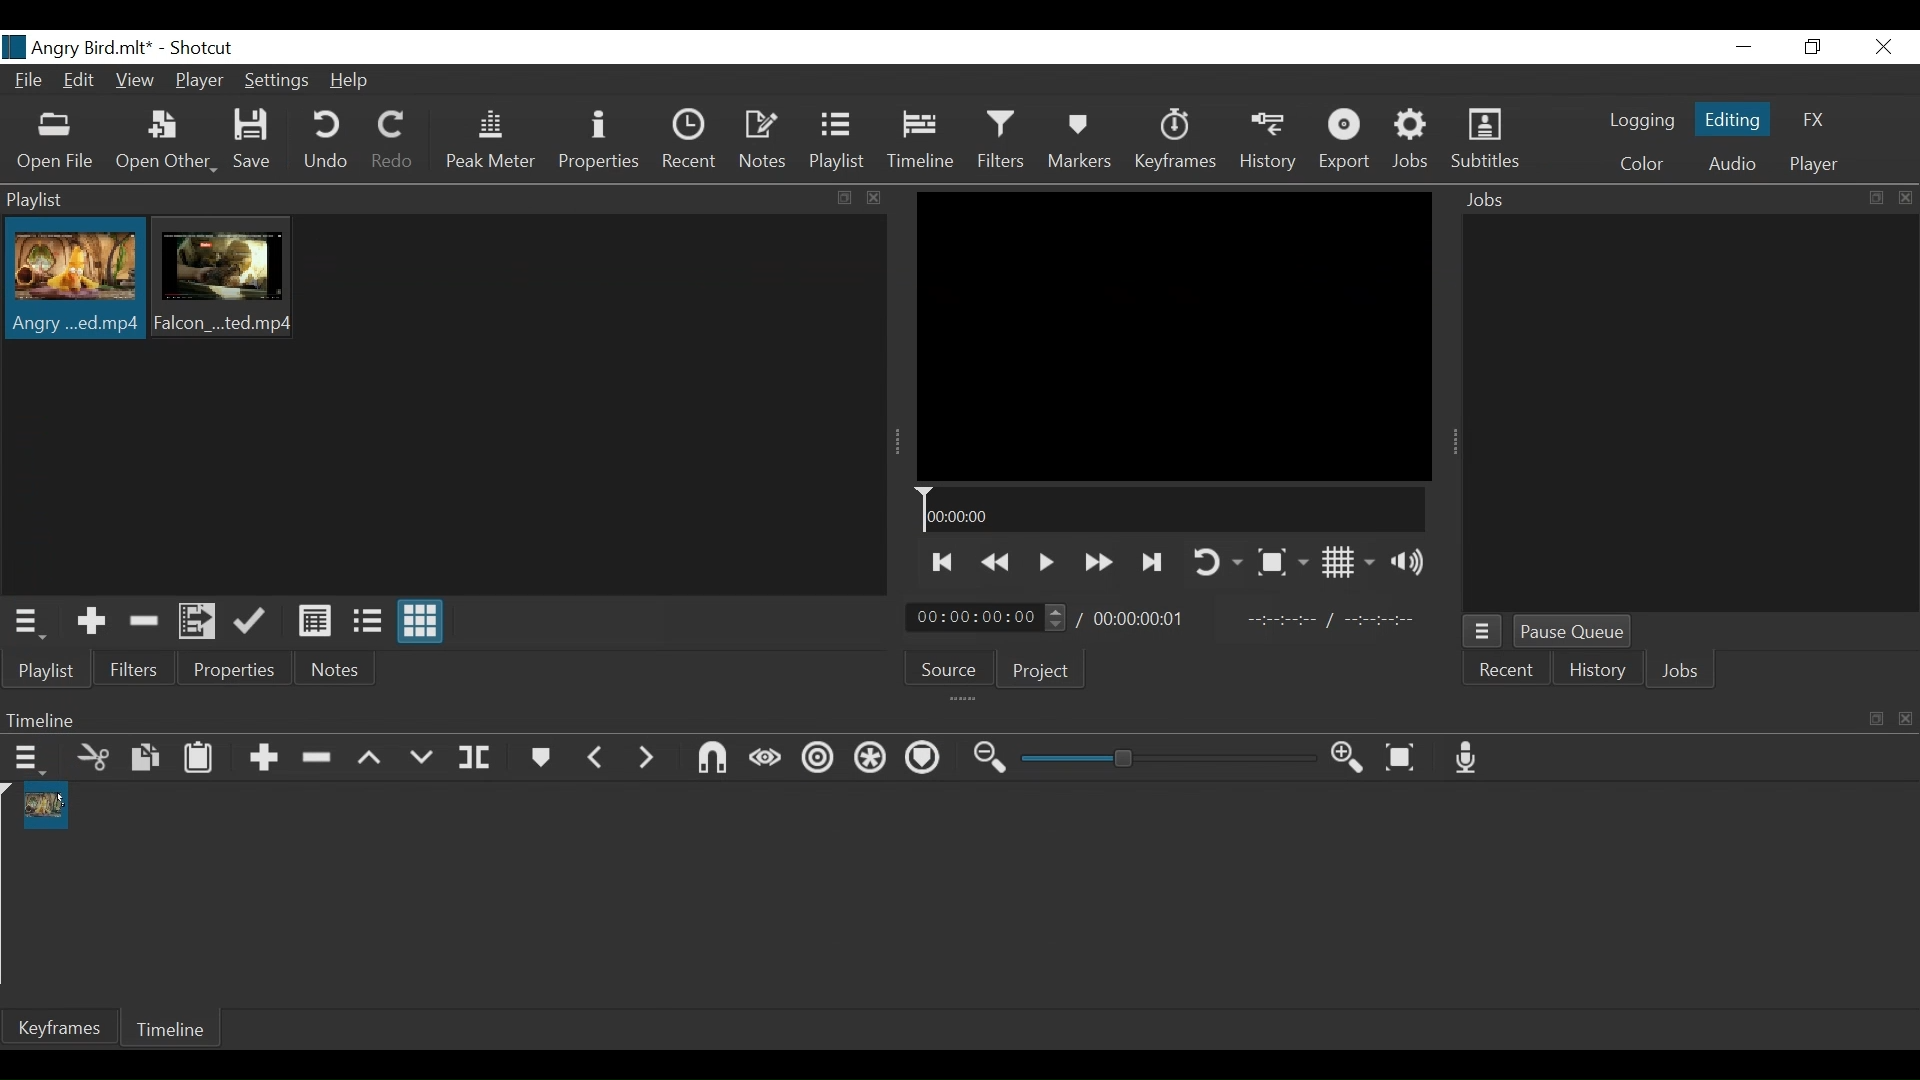 The height and width of the screenshot is (1080, 1920). What do you see at coordinates (149, 759) in the screenshot?
I see `Copy` at bounding box center [149, 759].